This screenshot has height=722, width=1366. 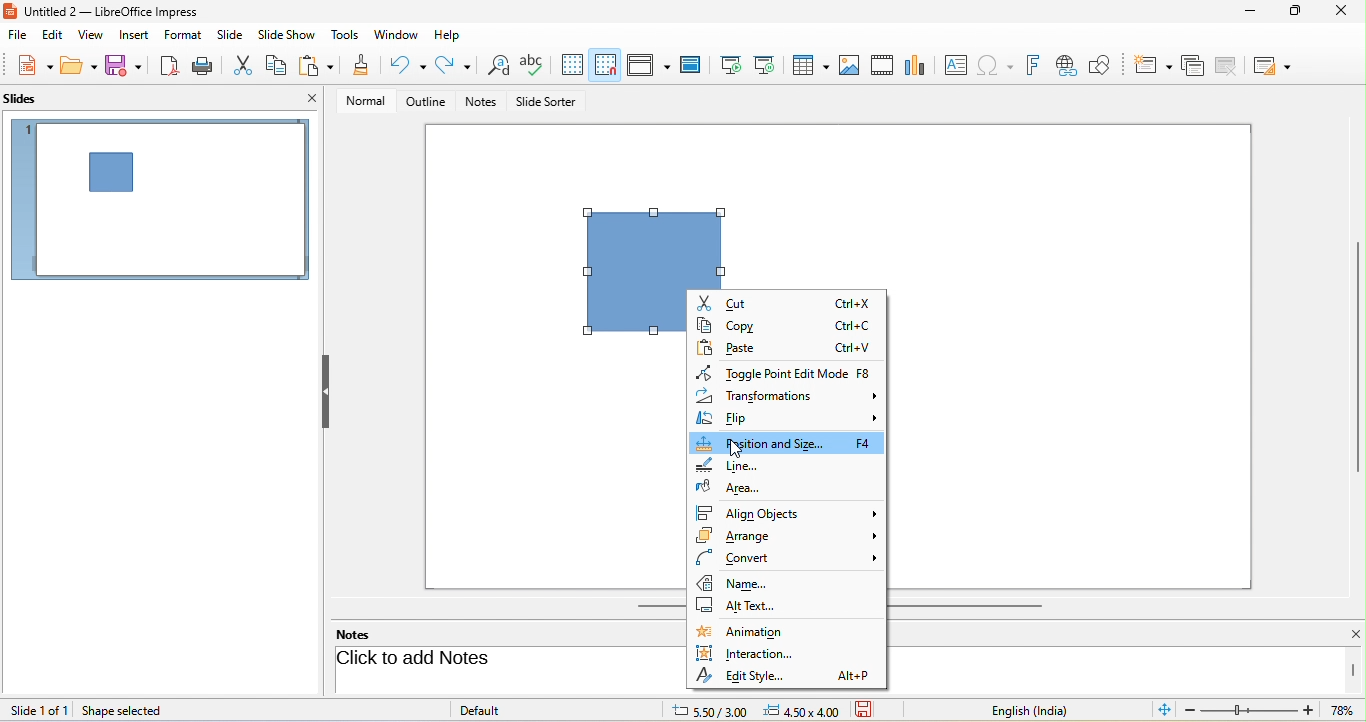 What do you see at coordinates (9, 10) in the screenshot?
I see `libre office impress logo` at bounding box center [9, 10].